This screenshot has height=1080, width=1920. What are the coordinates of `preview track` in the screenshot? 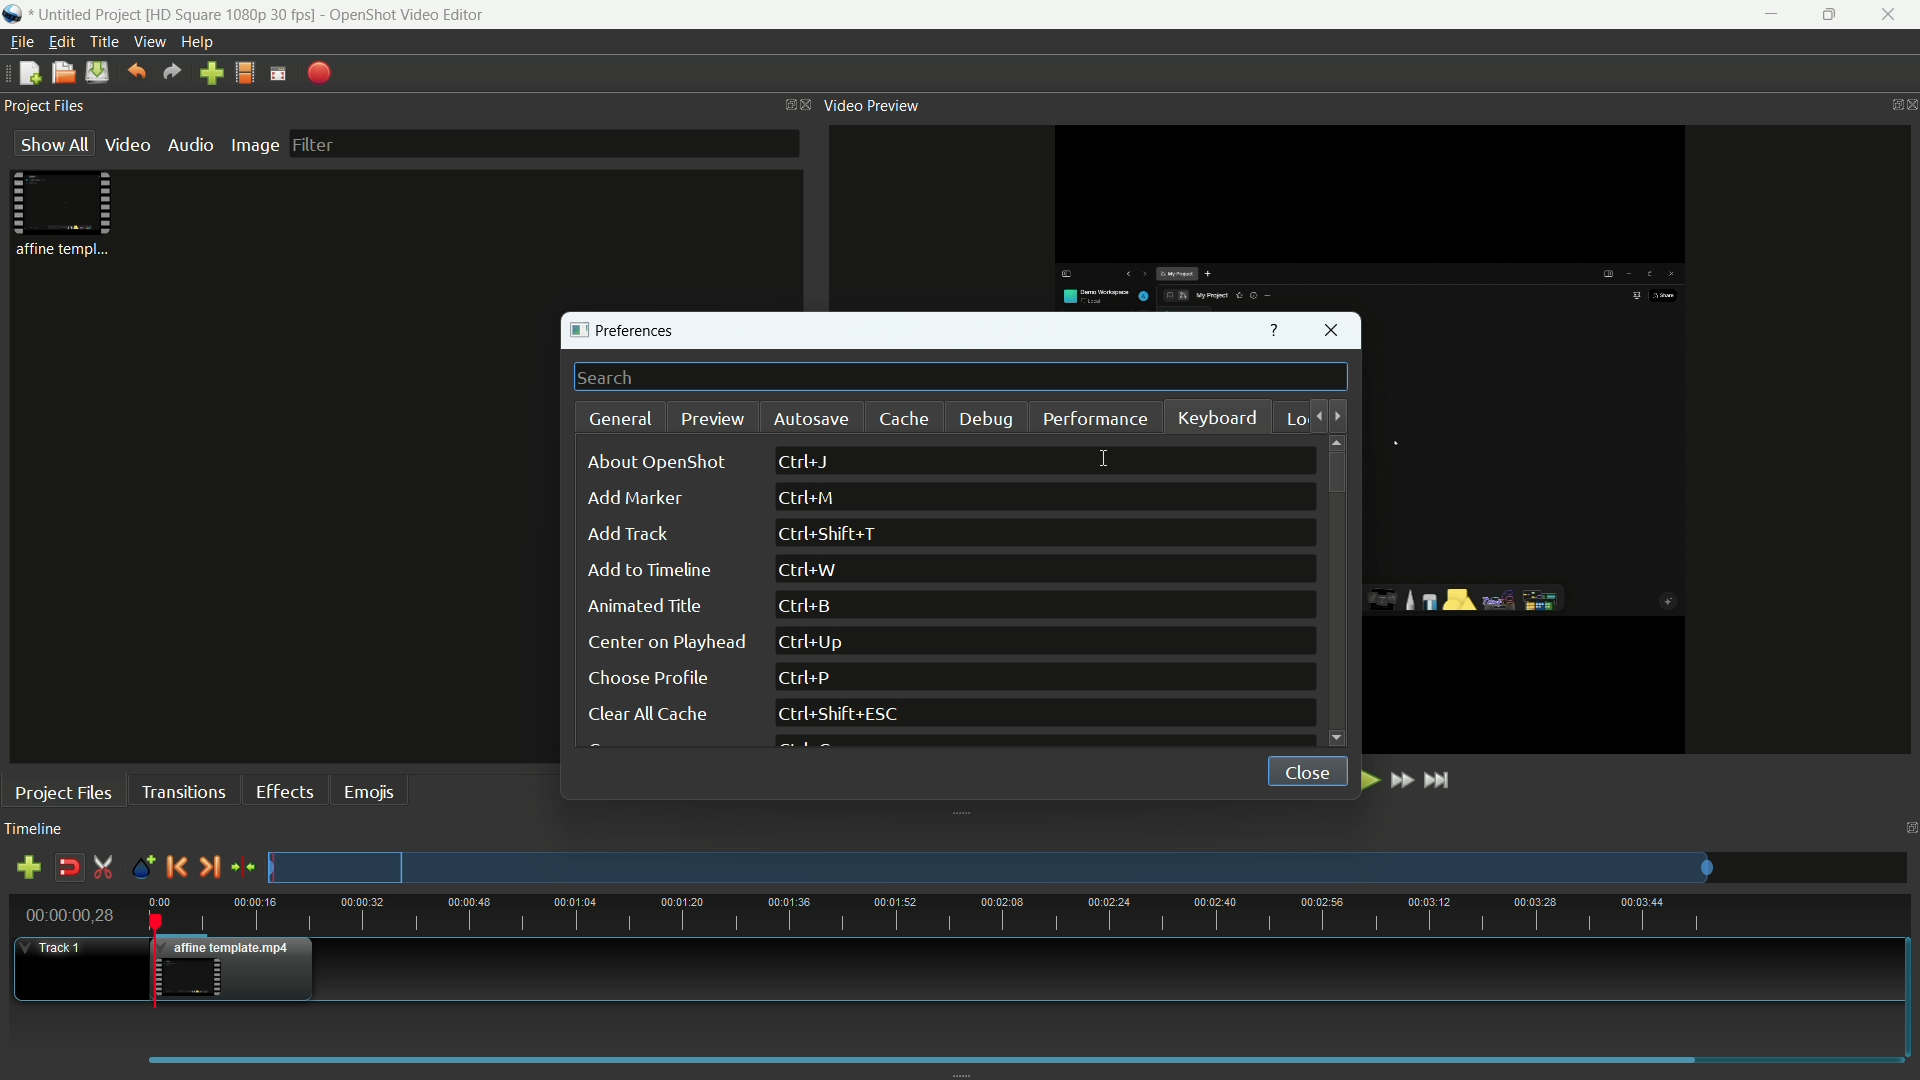 It's located at (989, 867).